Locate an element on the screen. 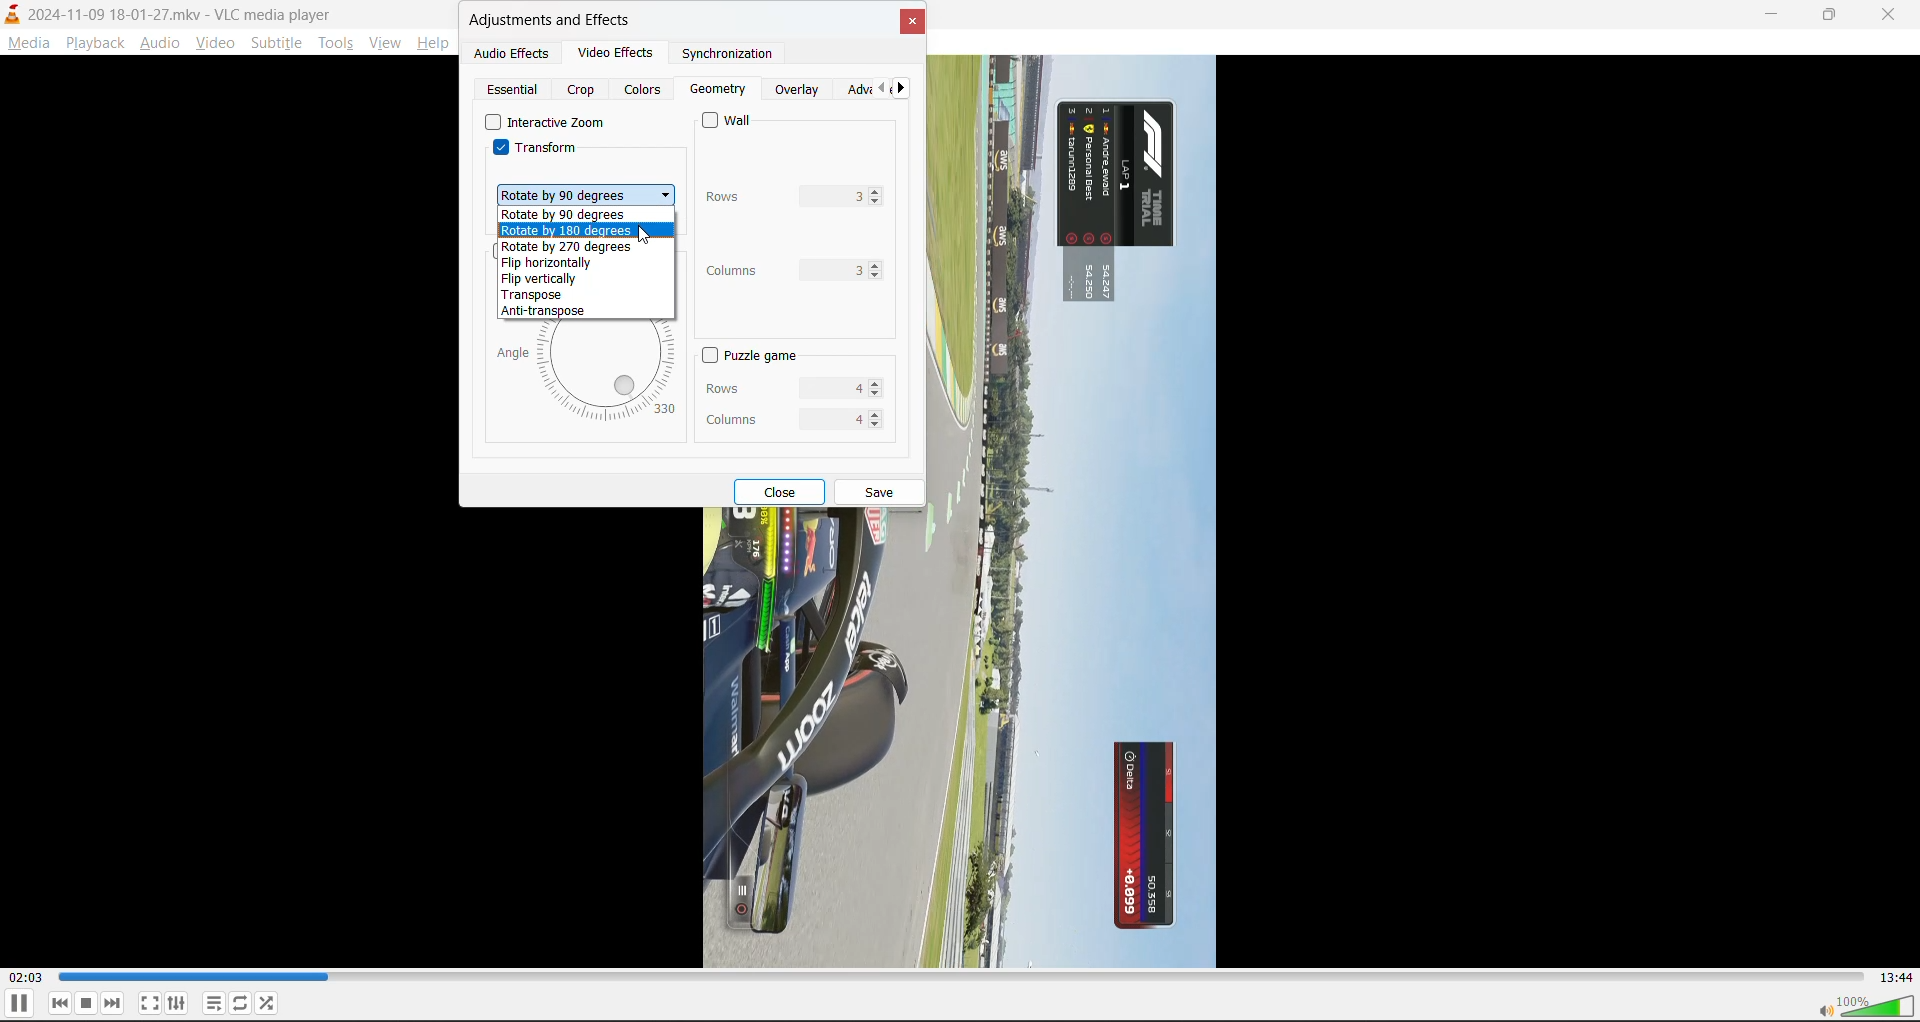 The width and height of the screenshot is (1920, 1022). puzzle game is located at coordinates (747, 356).